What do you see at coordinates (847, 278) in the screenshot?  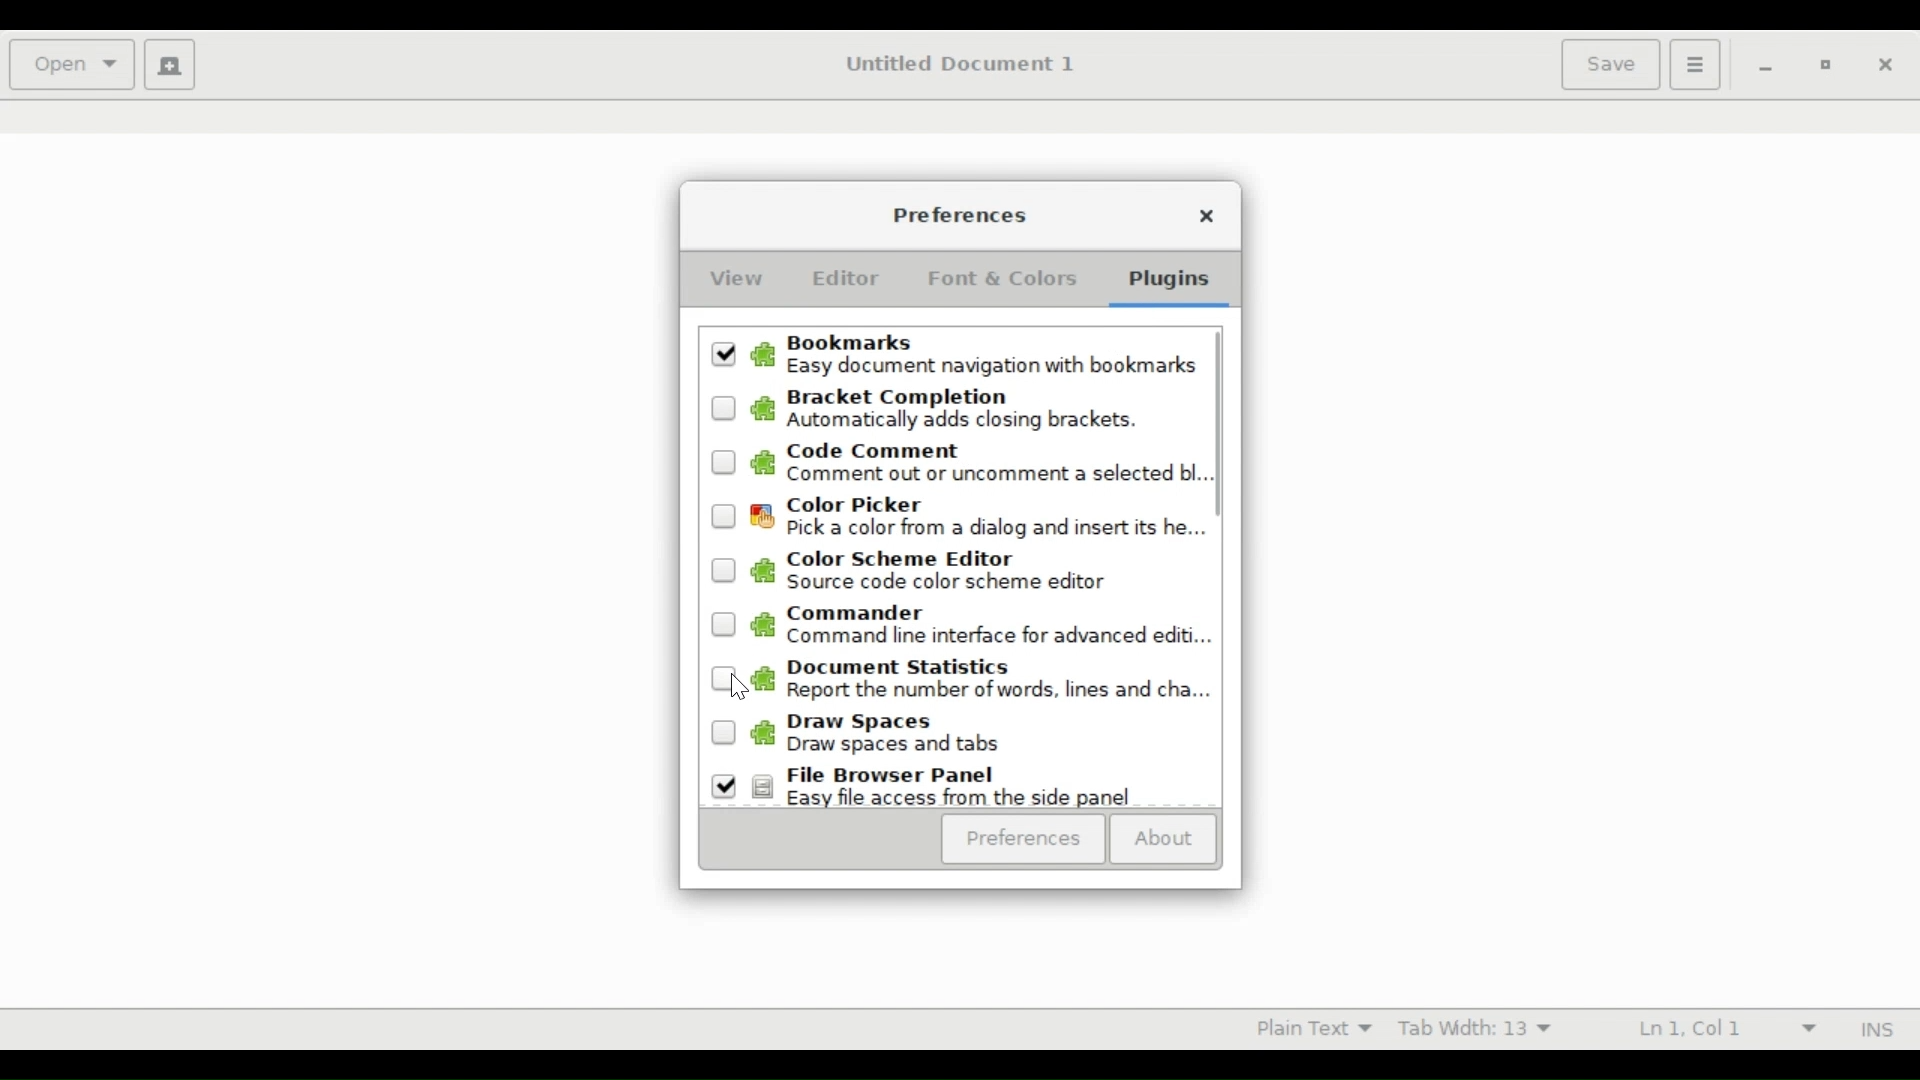 I see `Editor` at bounding box center [847, 278].